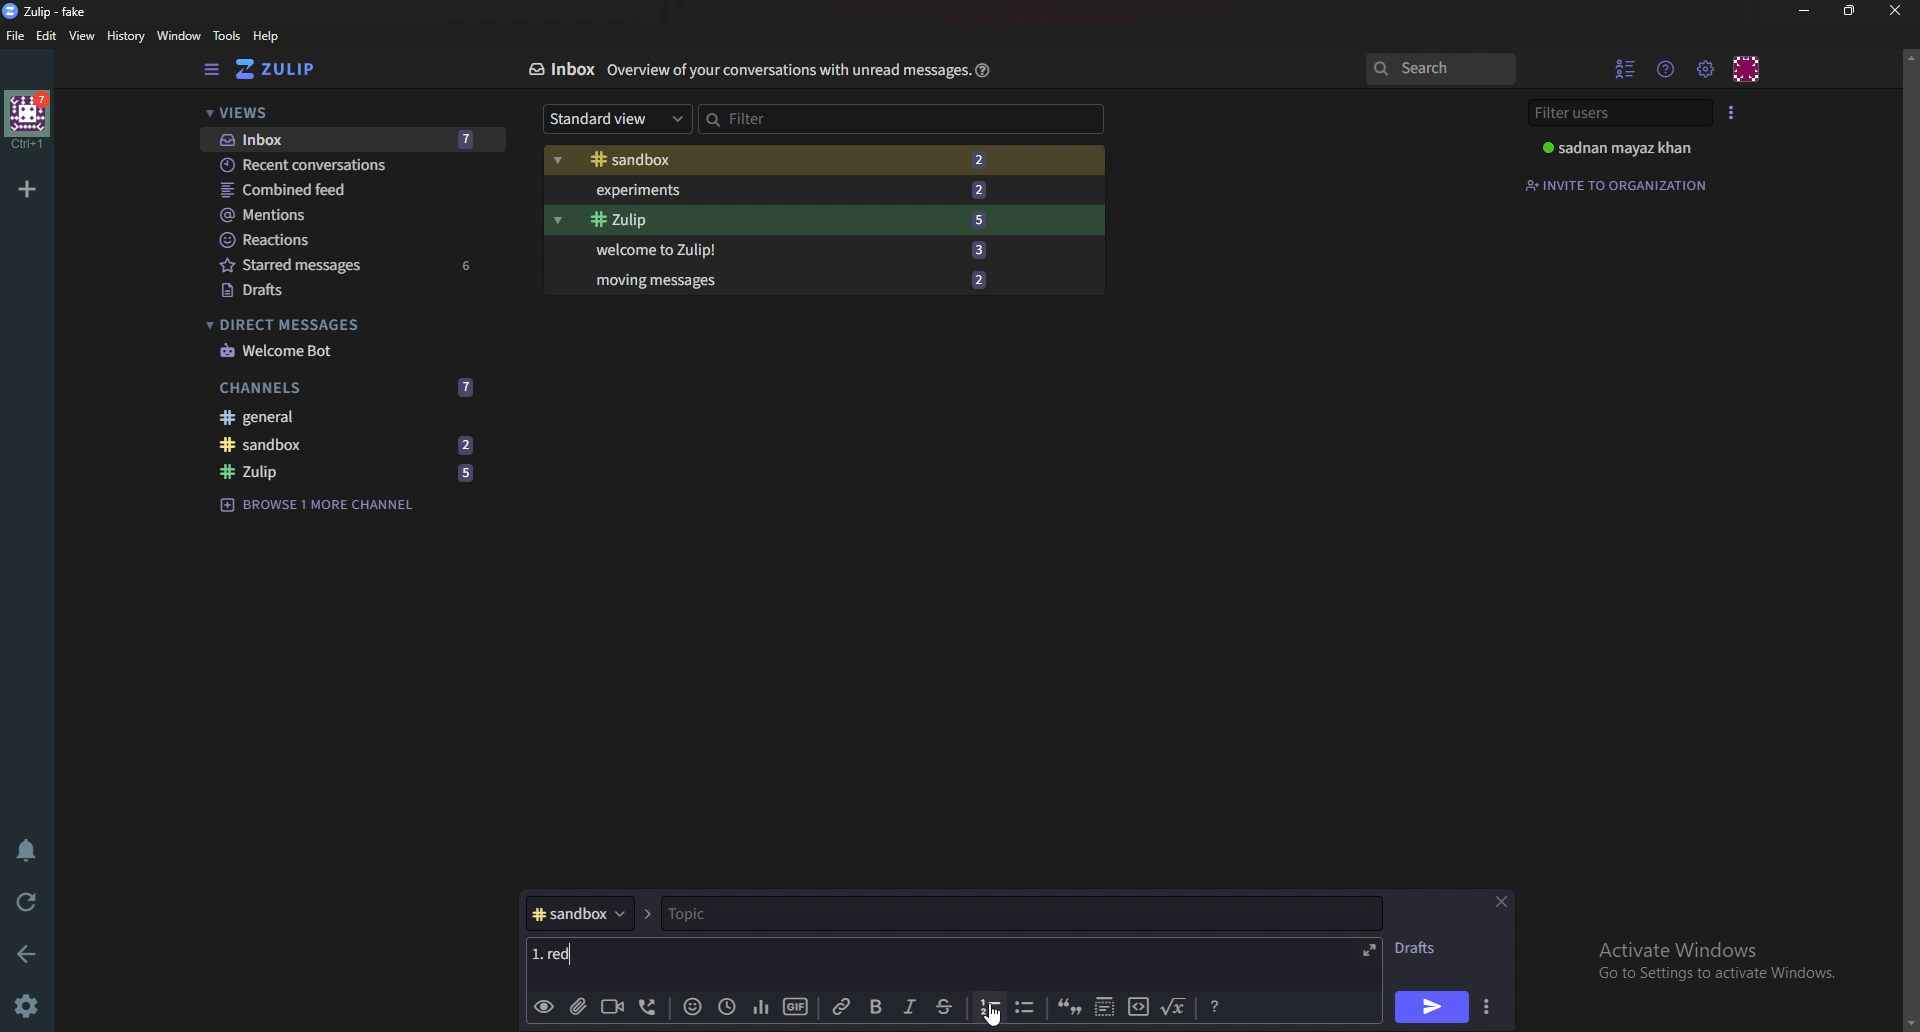 This screenshot has height=1032, width=1920. Describe the element at coordinates (794, 1004) in the screenshot. I see `gif` at that location.